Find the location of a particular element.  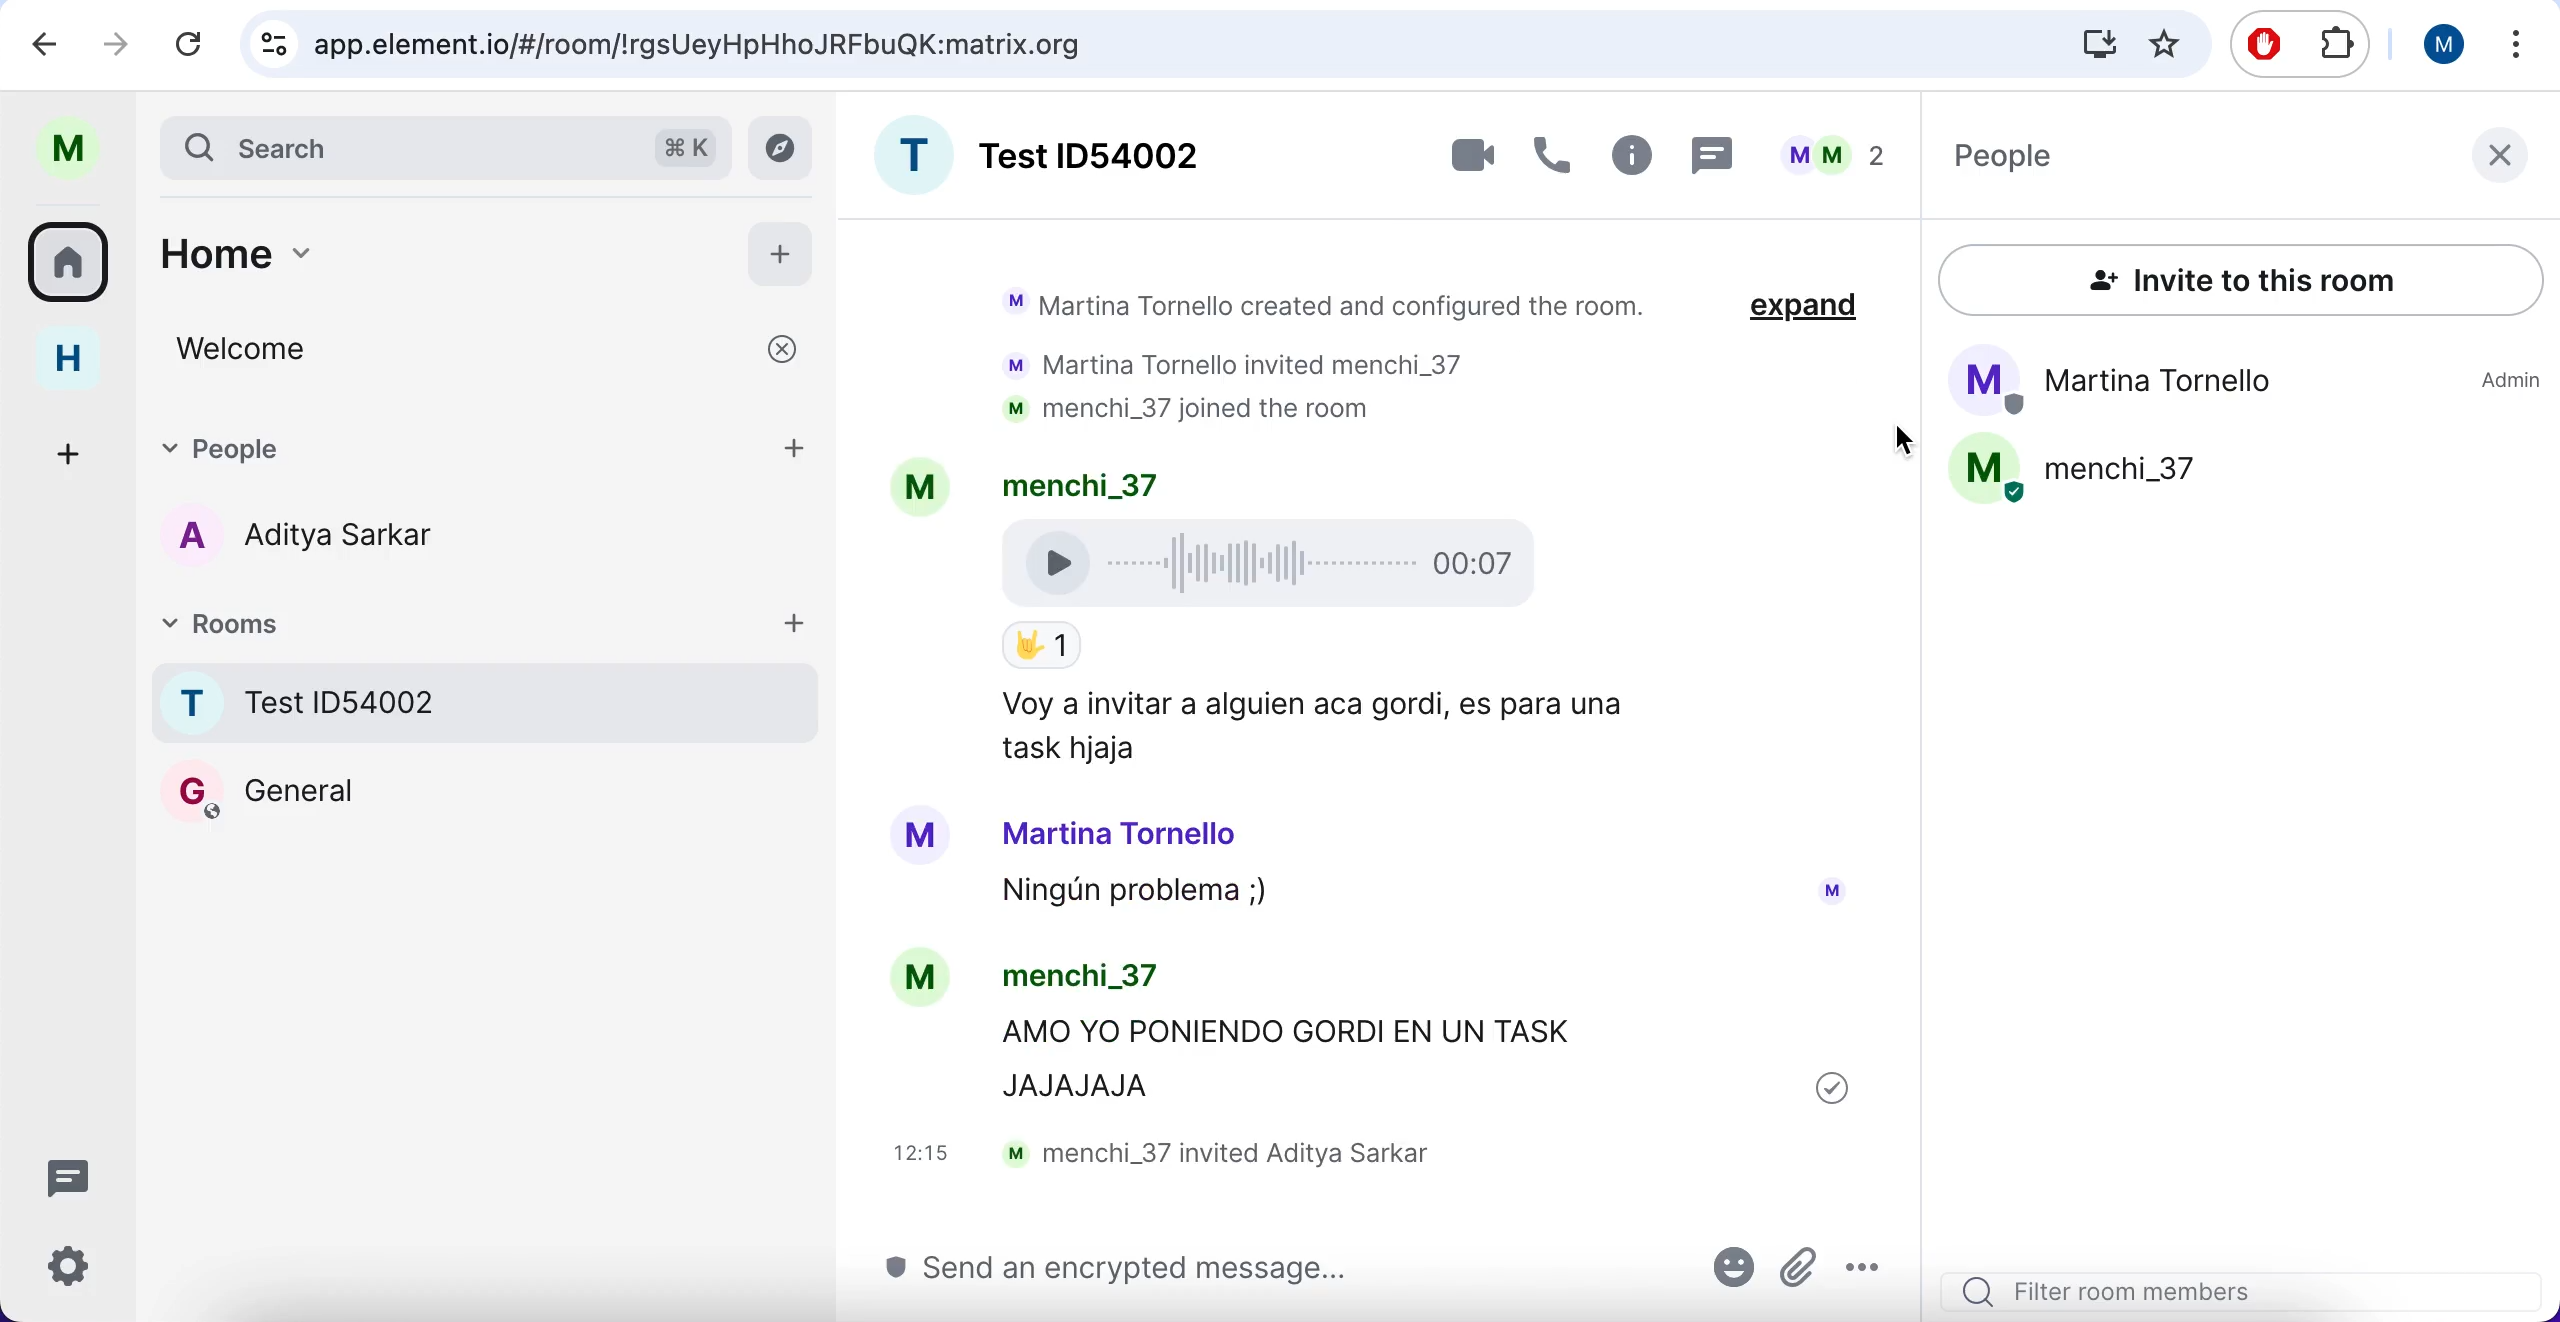

user is located at coordinates (2446, 46).